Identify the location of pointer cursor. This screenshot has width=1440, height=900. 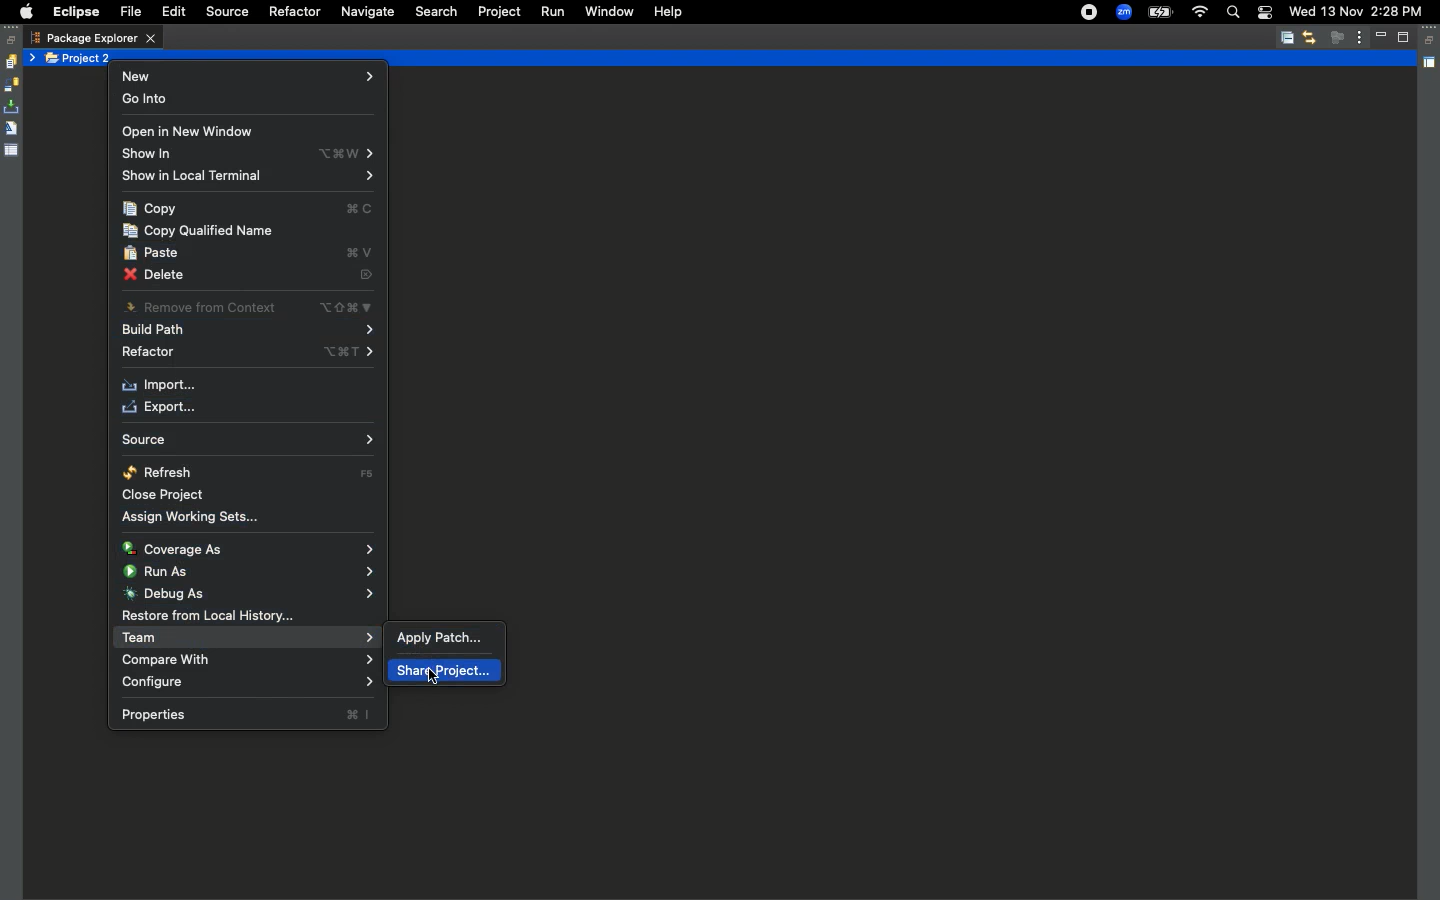
(435, 676).